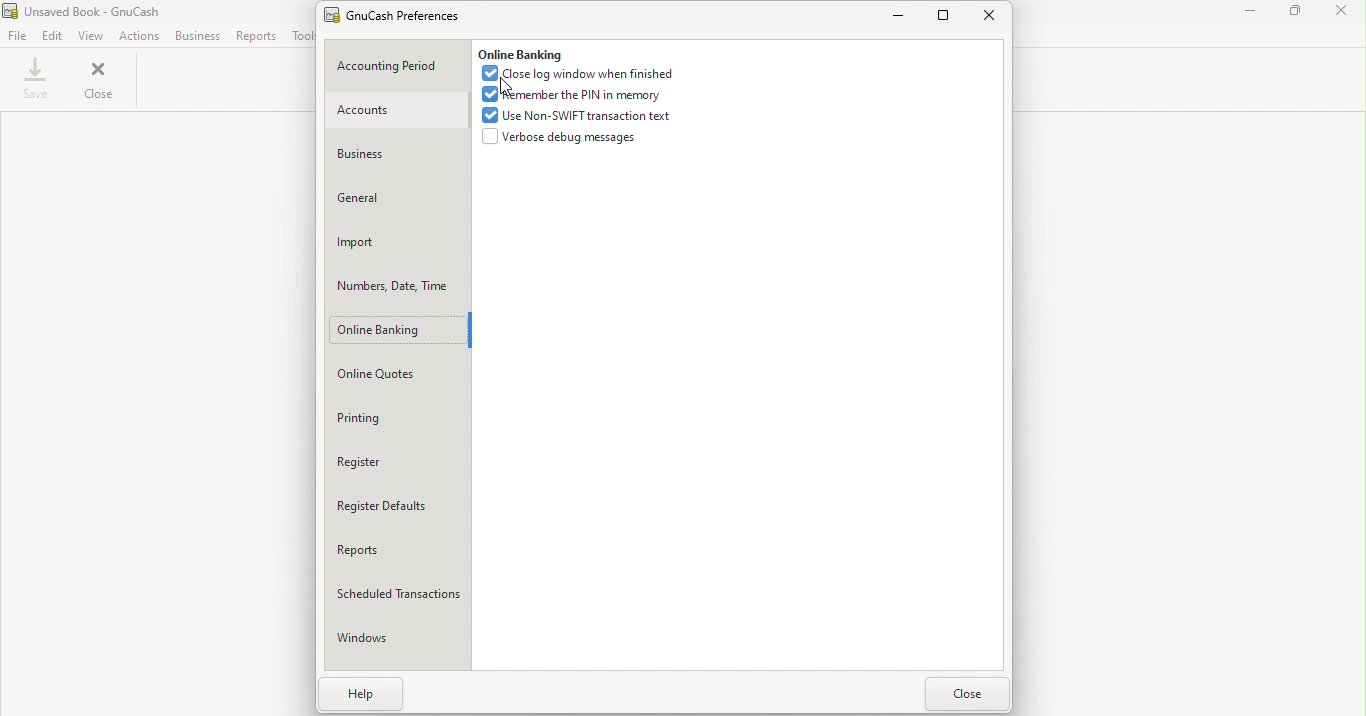 The image size is (1366, 716). Describe the element at coordinates (395, 112) in the screenshot. I see `Account` at that location.